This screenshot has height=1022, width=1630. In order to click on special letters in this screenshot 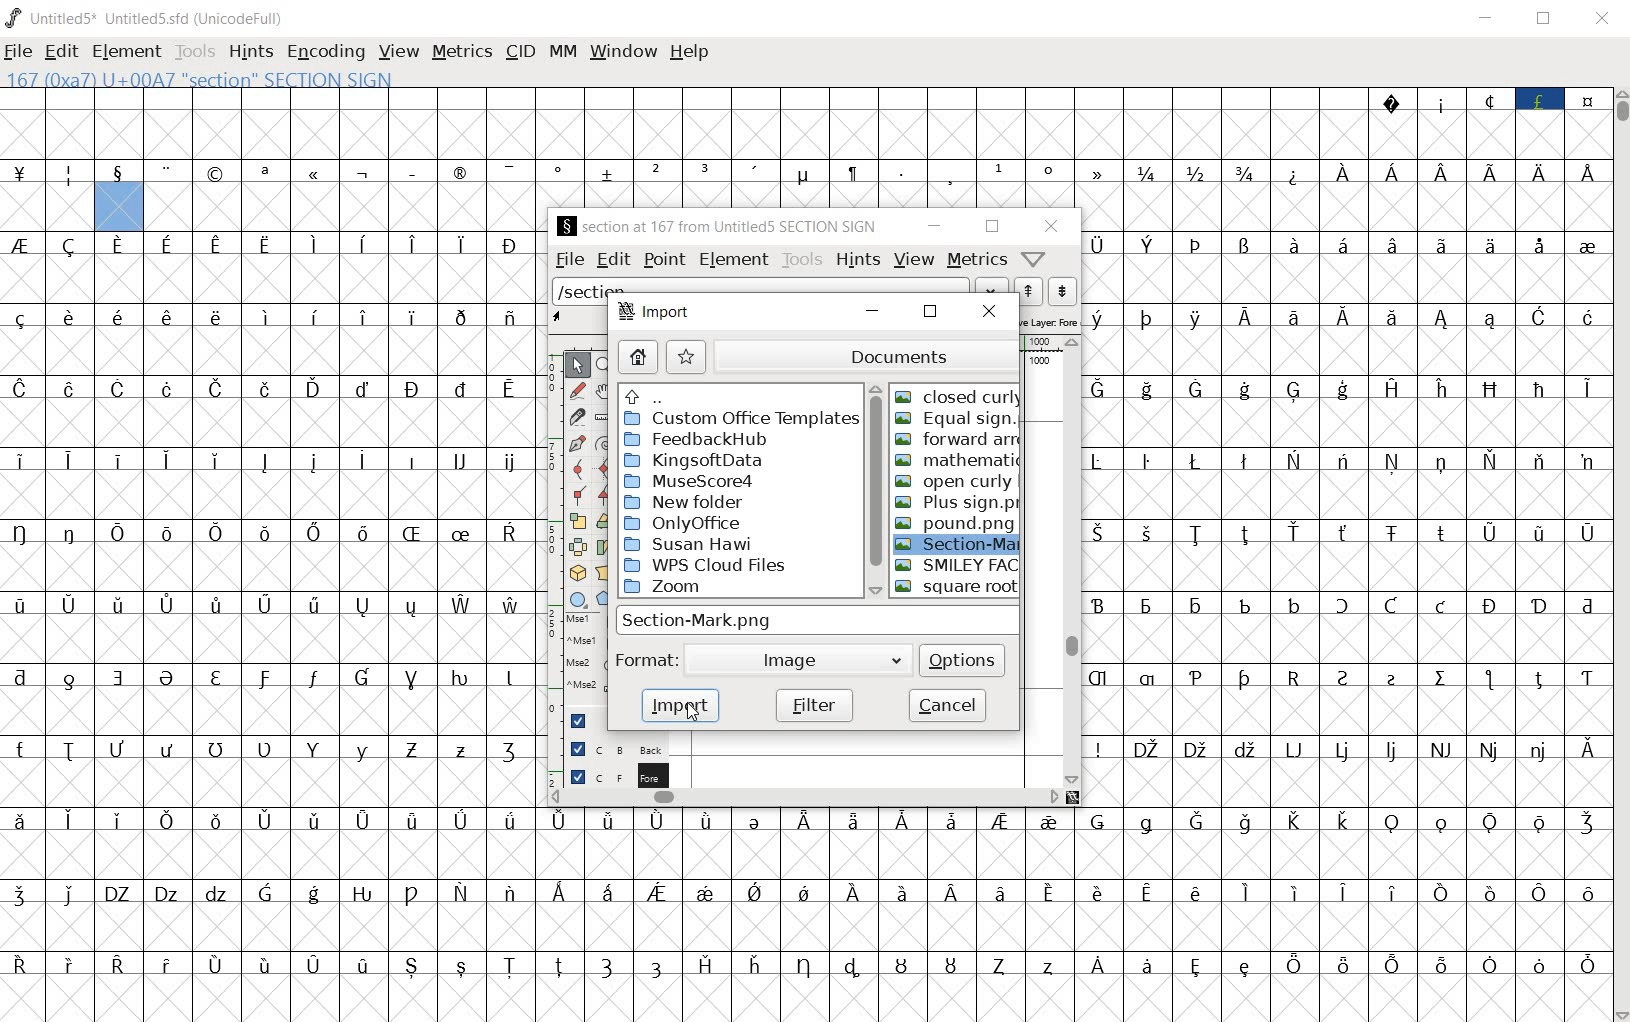, I will do `click(1345, 676)`.